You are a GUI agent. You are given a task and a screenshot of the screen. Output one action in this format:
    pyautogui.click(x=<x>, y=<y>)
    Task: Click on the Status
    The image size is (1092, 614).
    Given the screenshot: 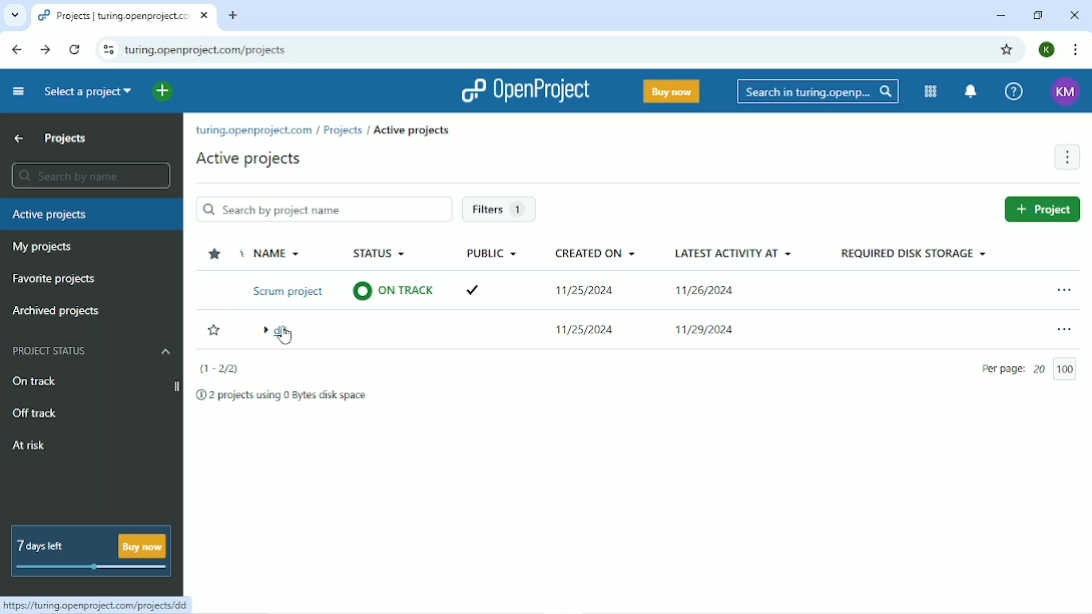 What is the action you would take?
    pyautogui.click(x=392, y=254)
    